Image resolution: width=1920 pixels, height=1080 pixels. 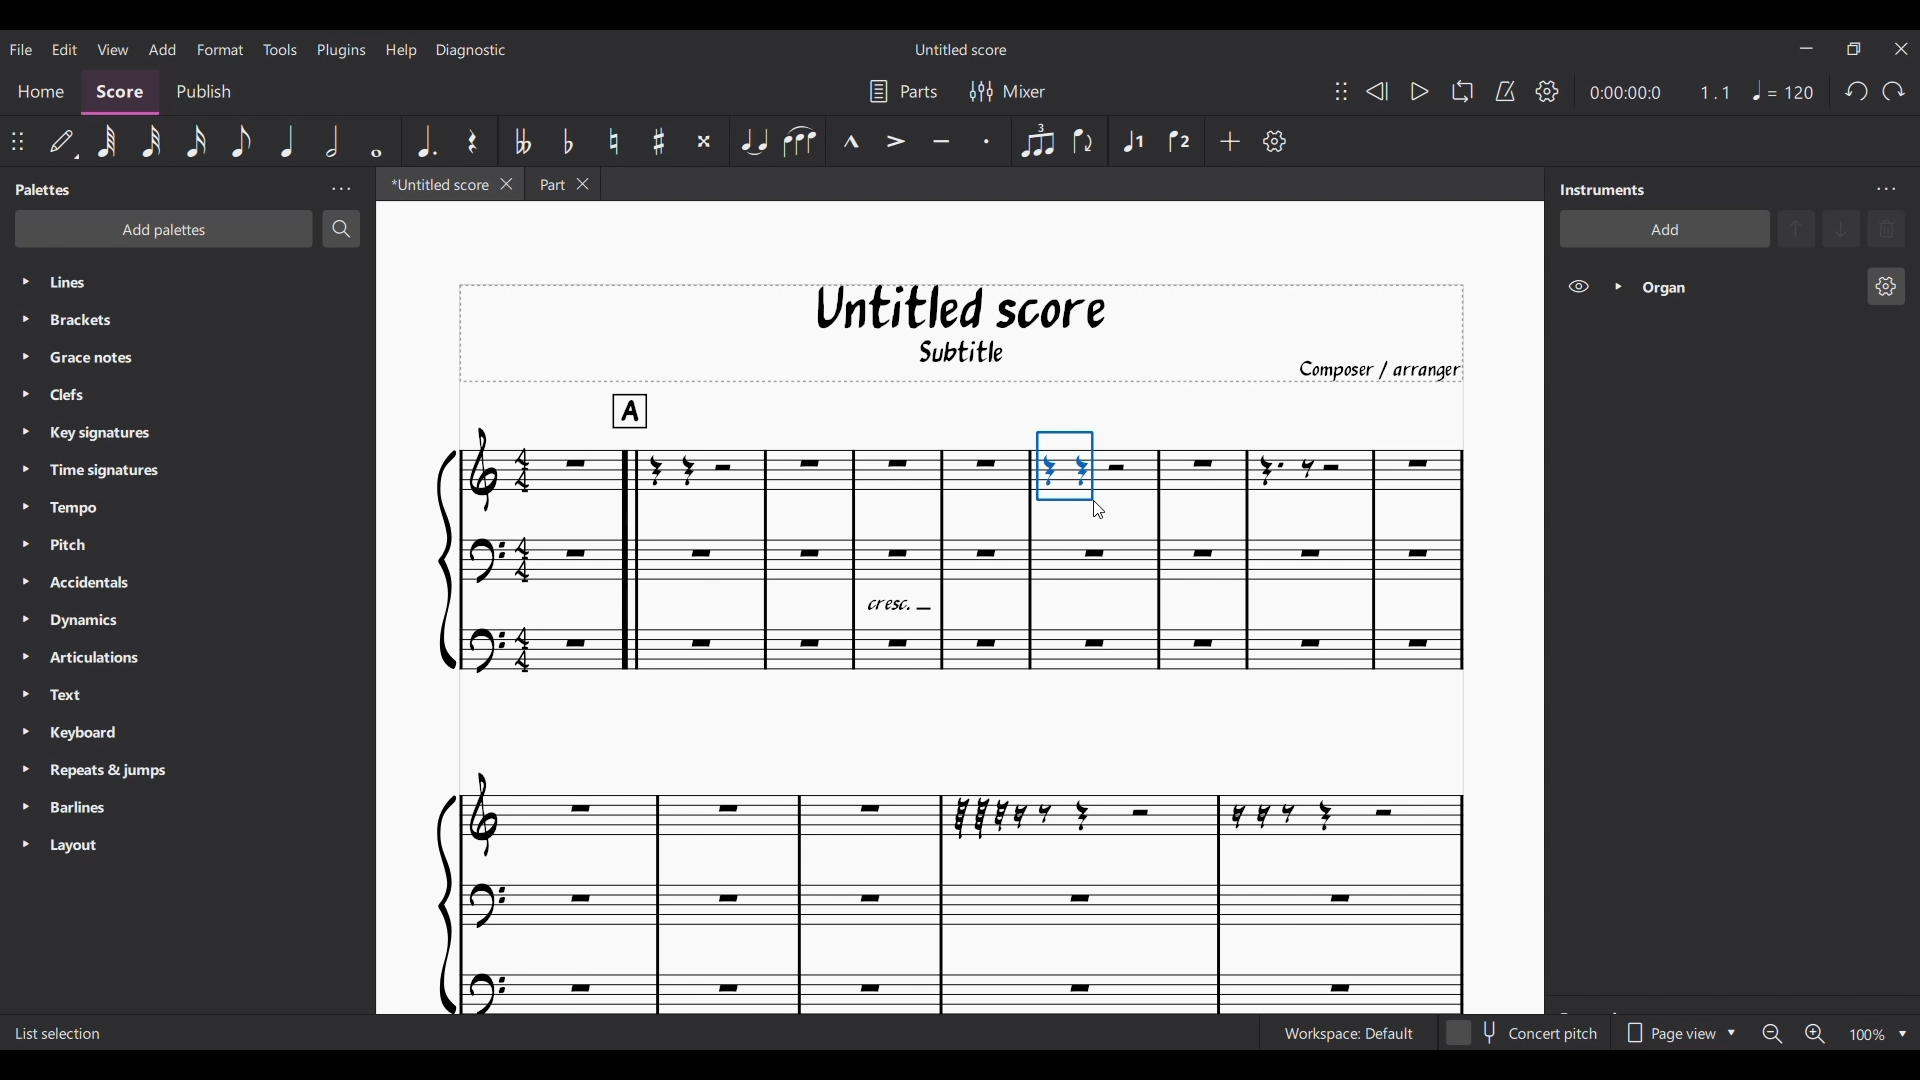 What do you see at coordinates (1463, 91) in the screenshot?
I see `Looping playback` at bounding box center [1463, 91].